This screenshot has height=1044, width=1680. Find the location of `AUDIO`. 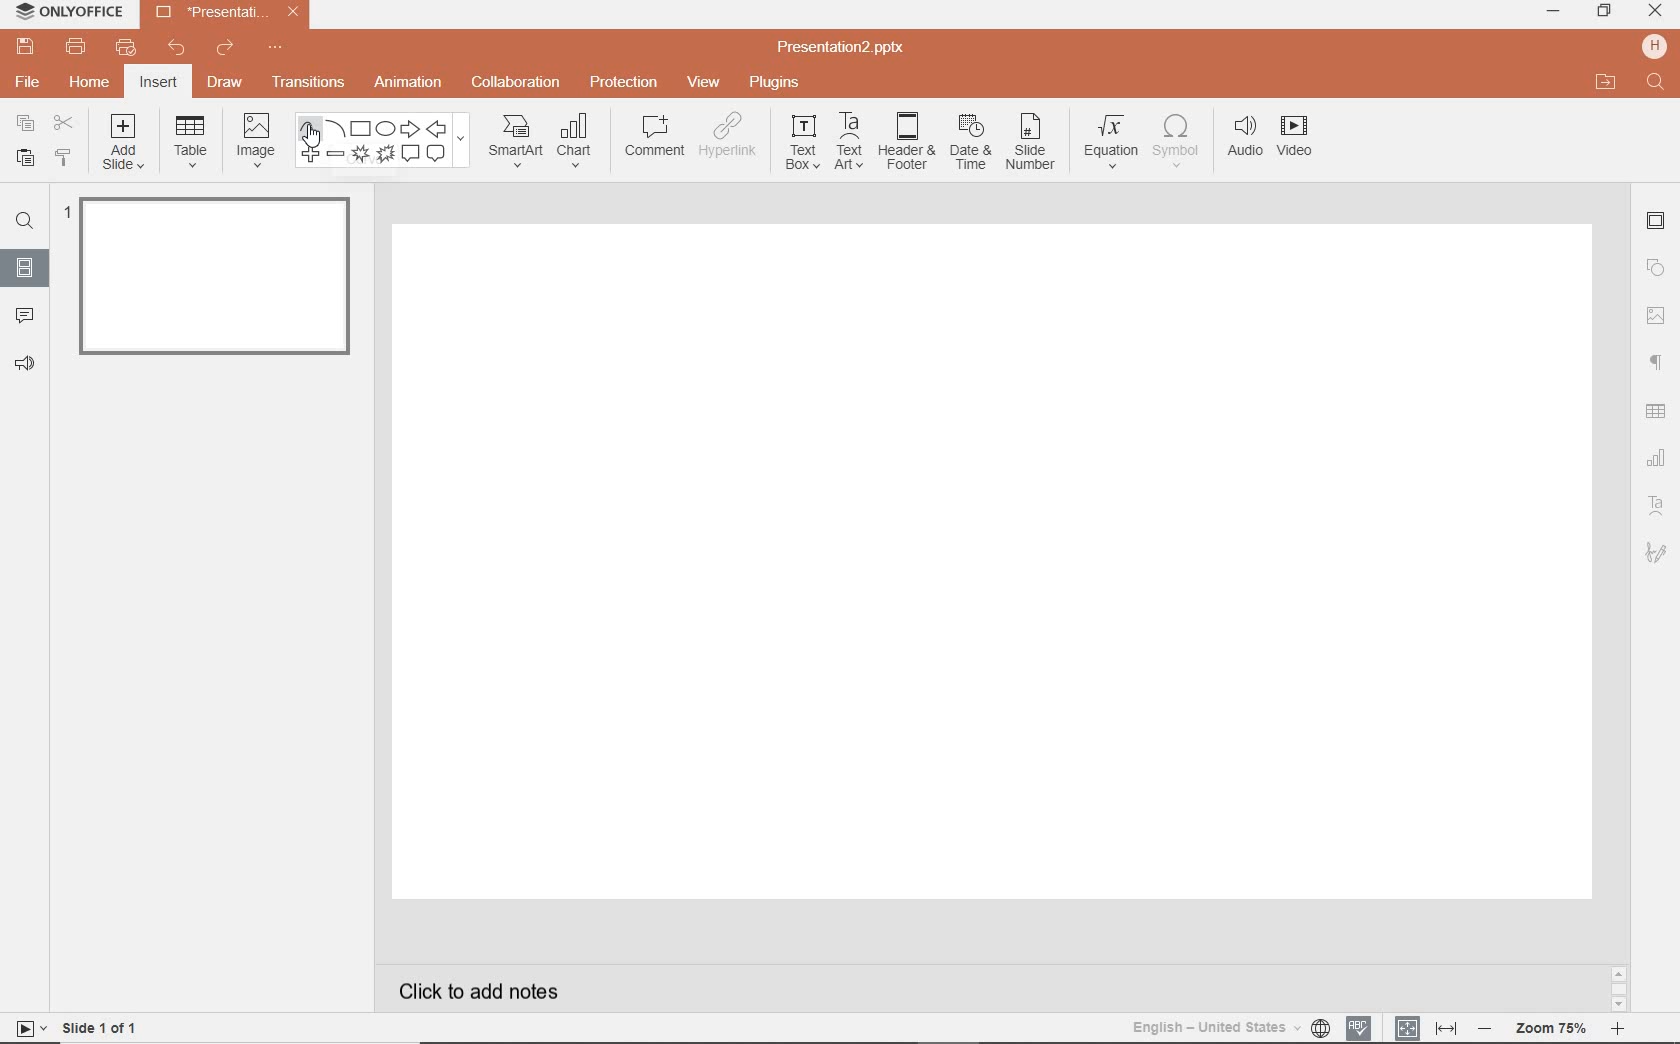

AUDIO is located at coordinates (1246, 137).